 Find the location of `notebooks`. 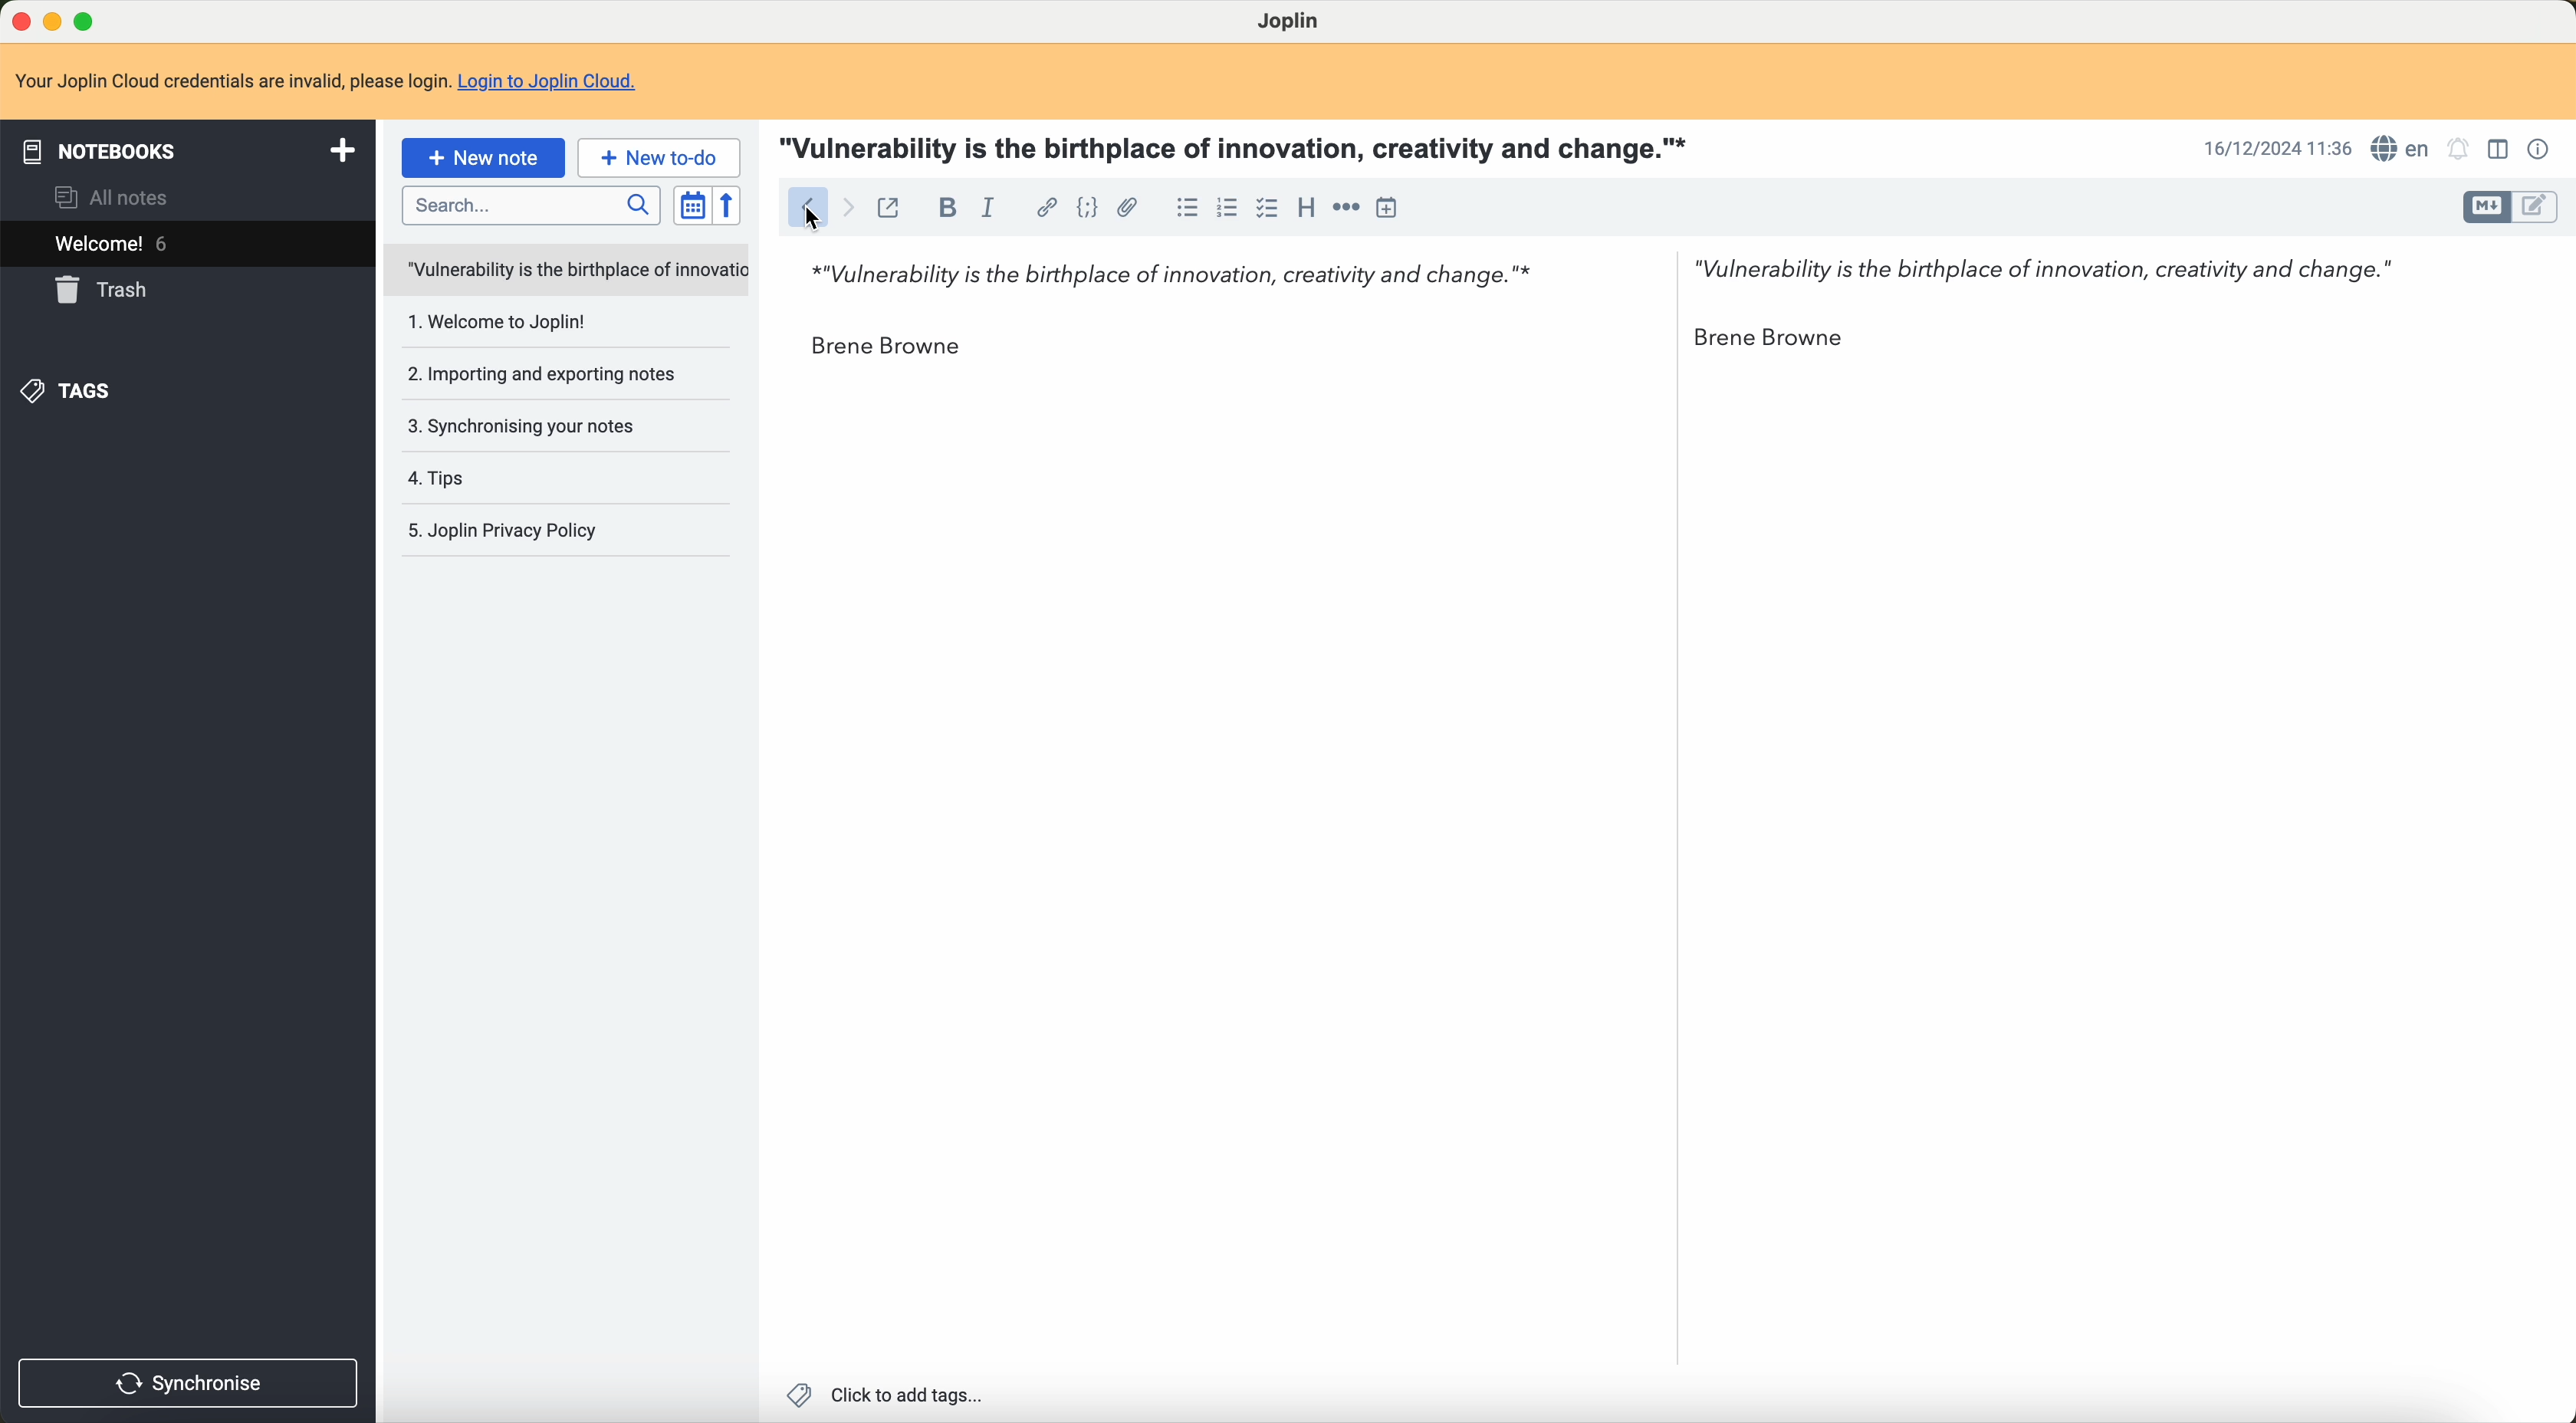

notebooks is located at coordinates (185, 153).